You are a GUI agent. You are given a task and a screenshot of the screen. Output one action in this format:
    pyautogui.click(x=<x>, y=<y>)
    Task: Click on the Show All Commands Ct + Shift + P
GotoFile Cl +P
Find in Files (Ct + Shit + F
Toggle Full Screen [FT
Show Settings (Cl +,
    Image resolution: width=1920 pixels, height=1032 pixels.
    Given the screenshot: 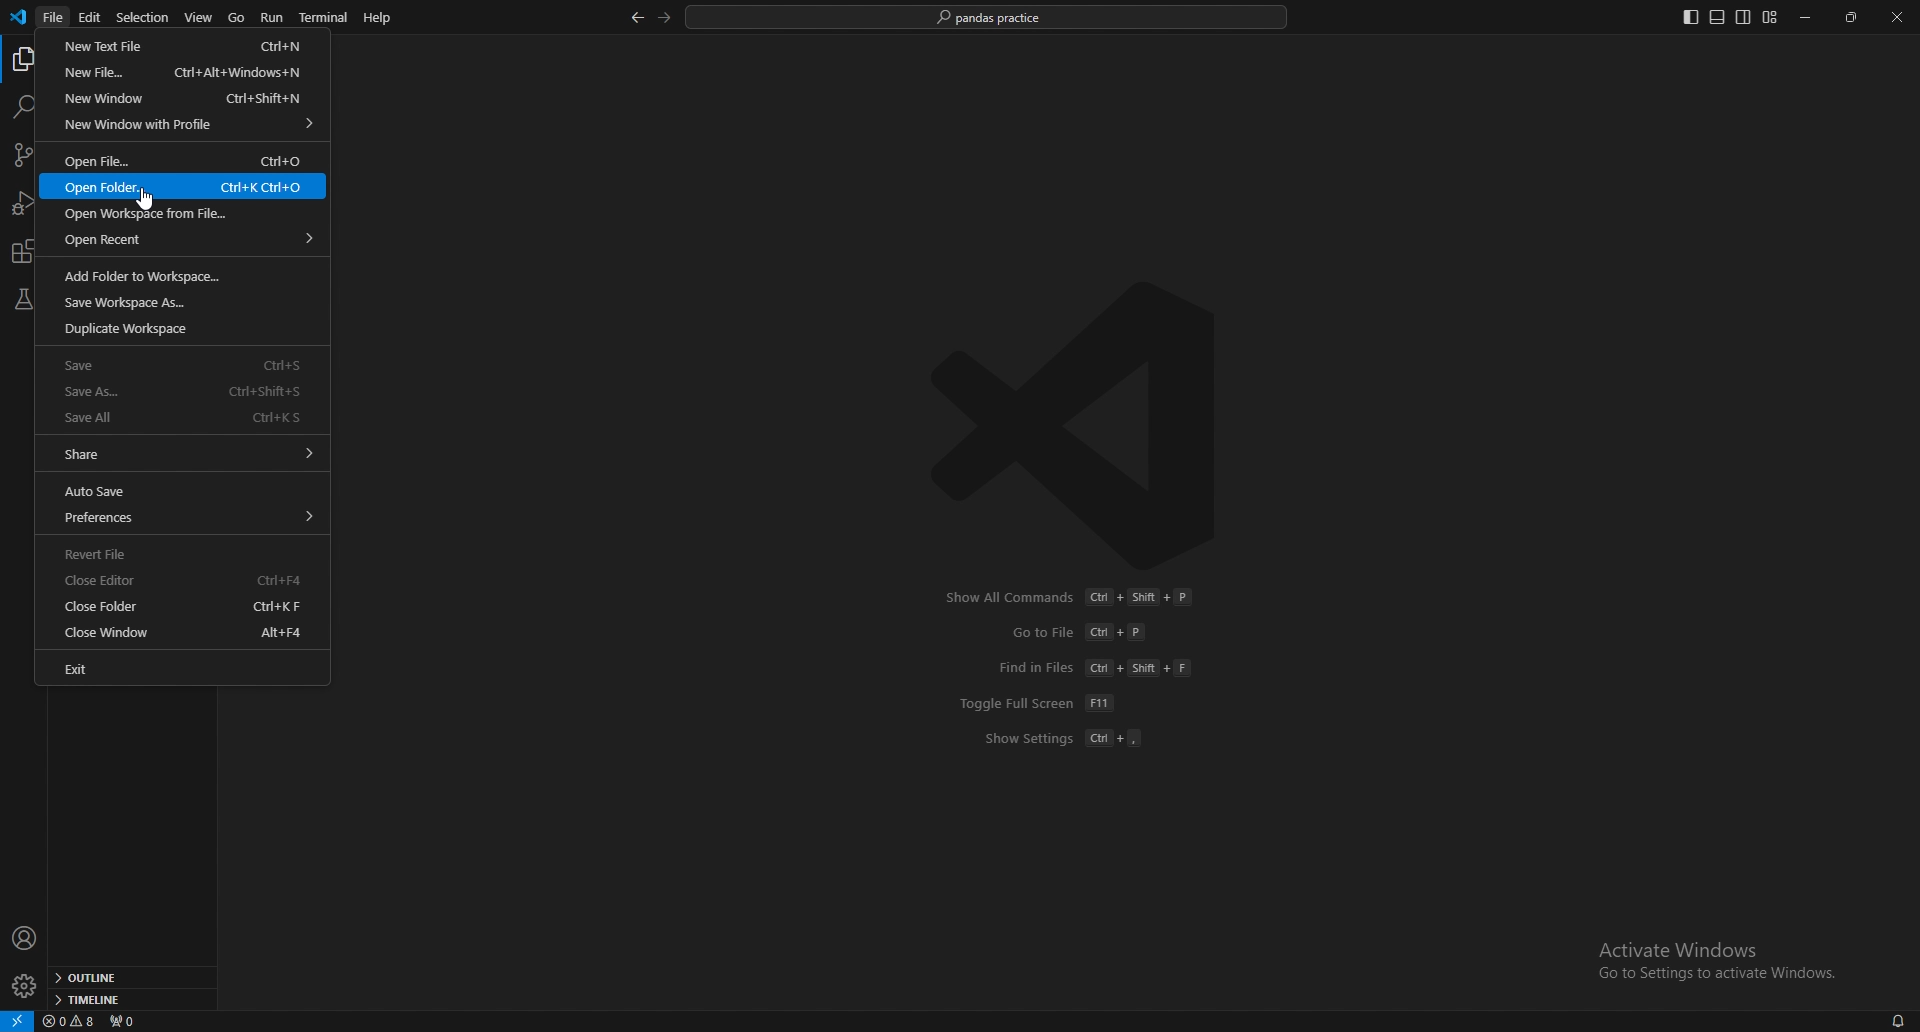 What is the action you would take?
    pyautogui.click(x=1072, y=681)
    